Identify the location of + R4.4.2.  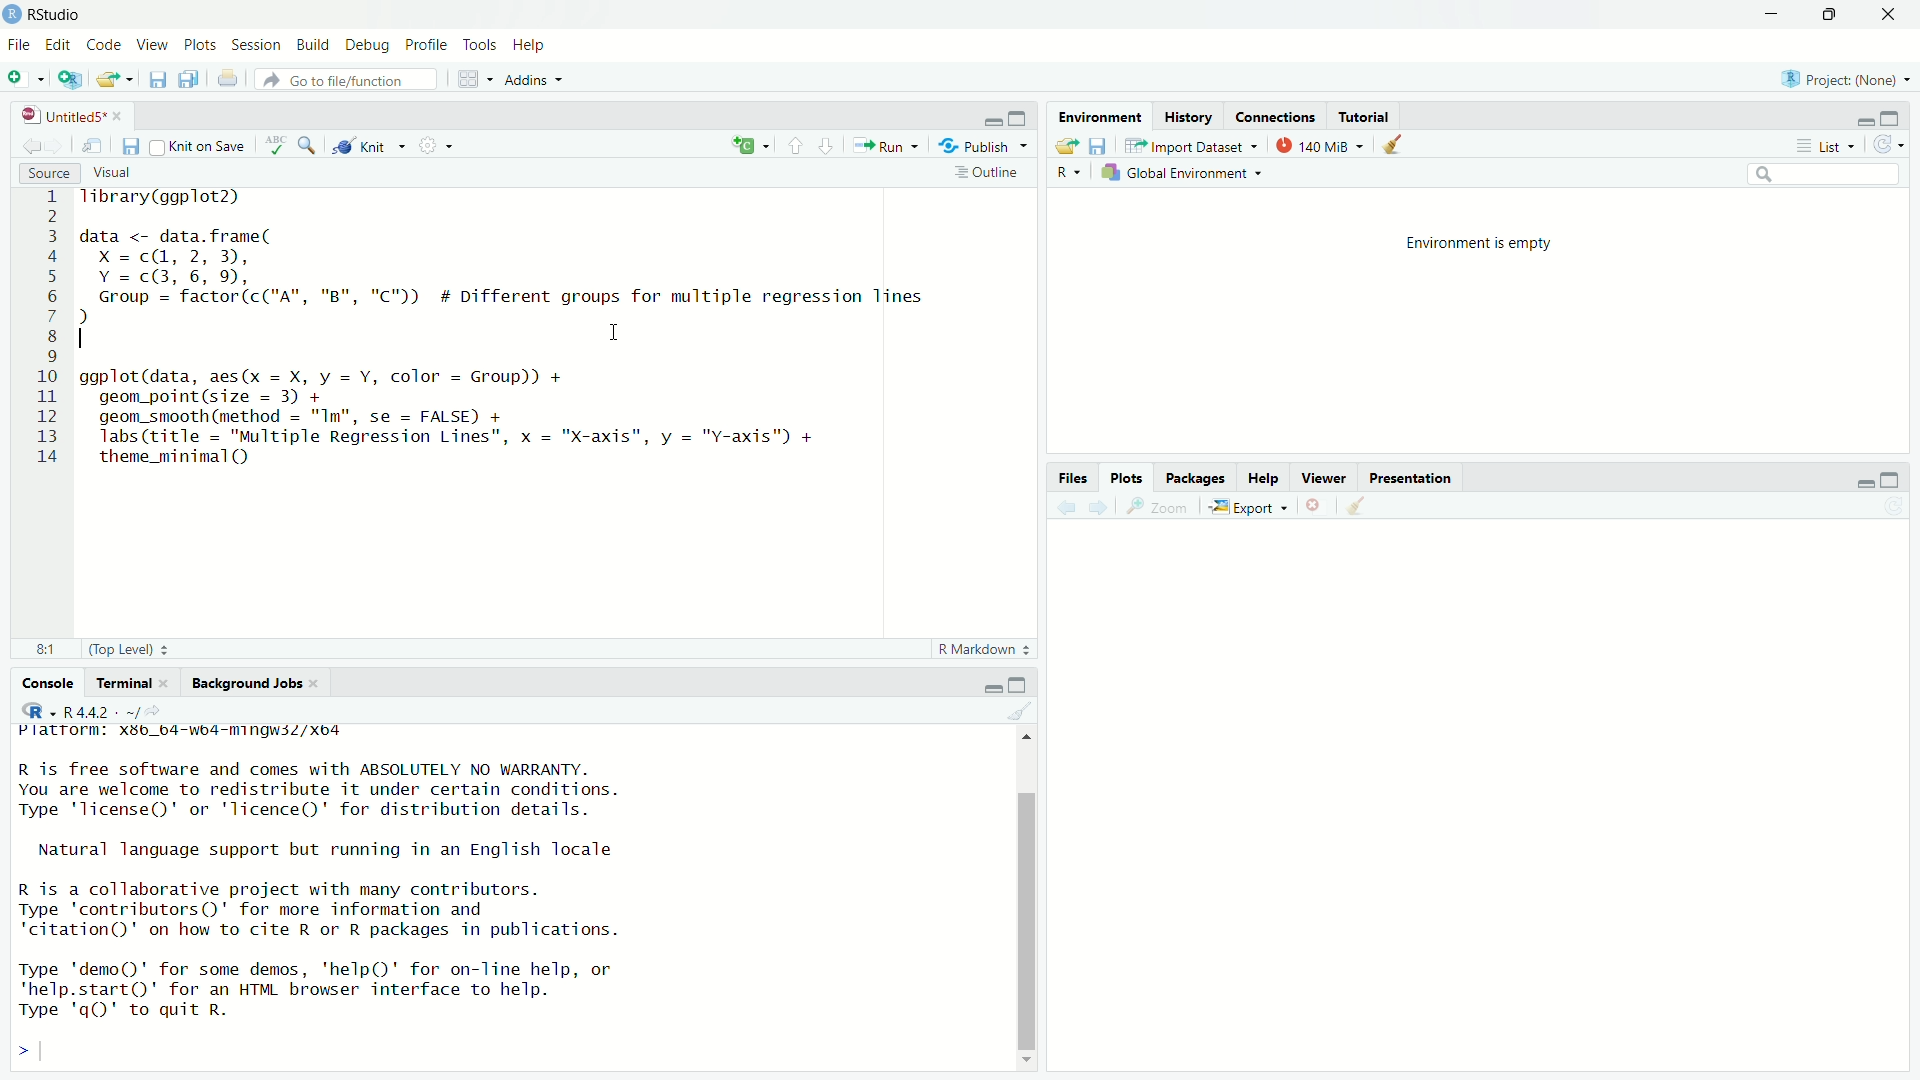
(86, 711).